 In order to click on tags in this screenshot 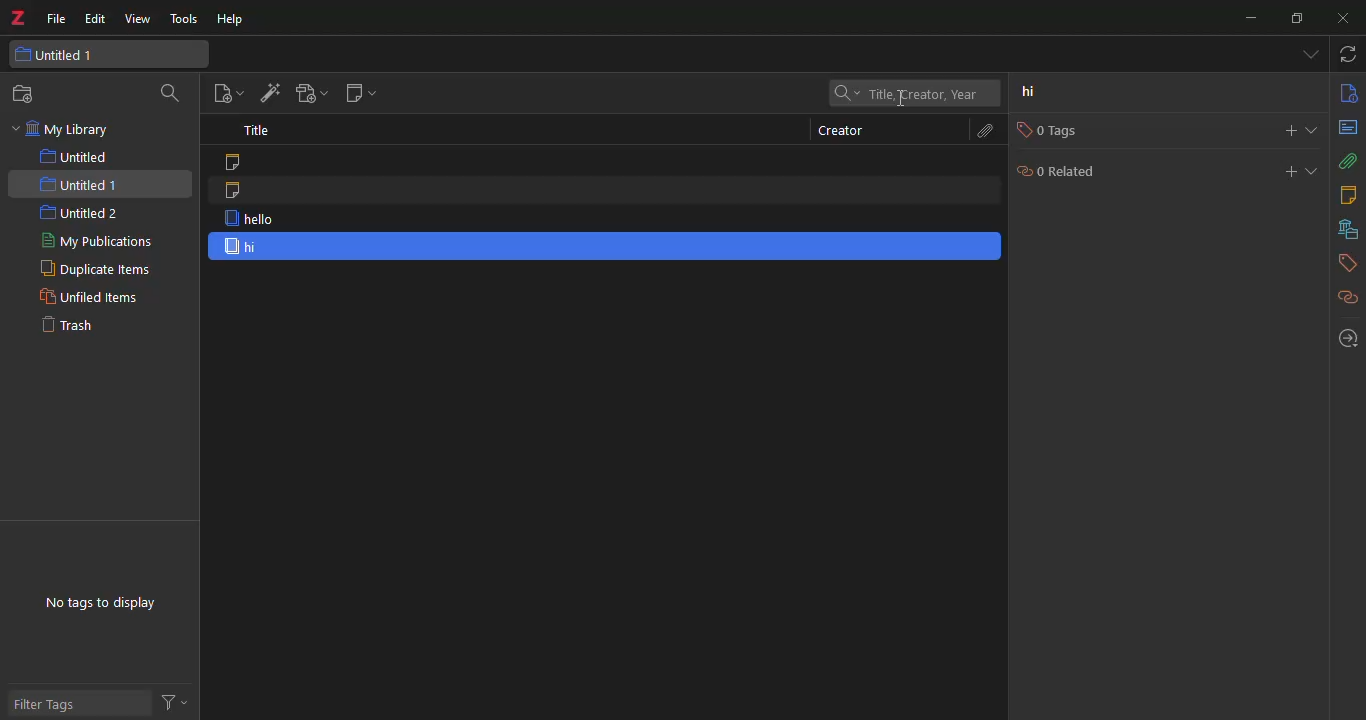, I will do `click(1345, 265)`.